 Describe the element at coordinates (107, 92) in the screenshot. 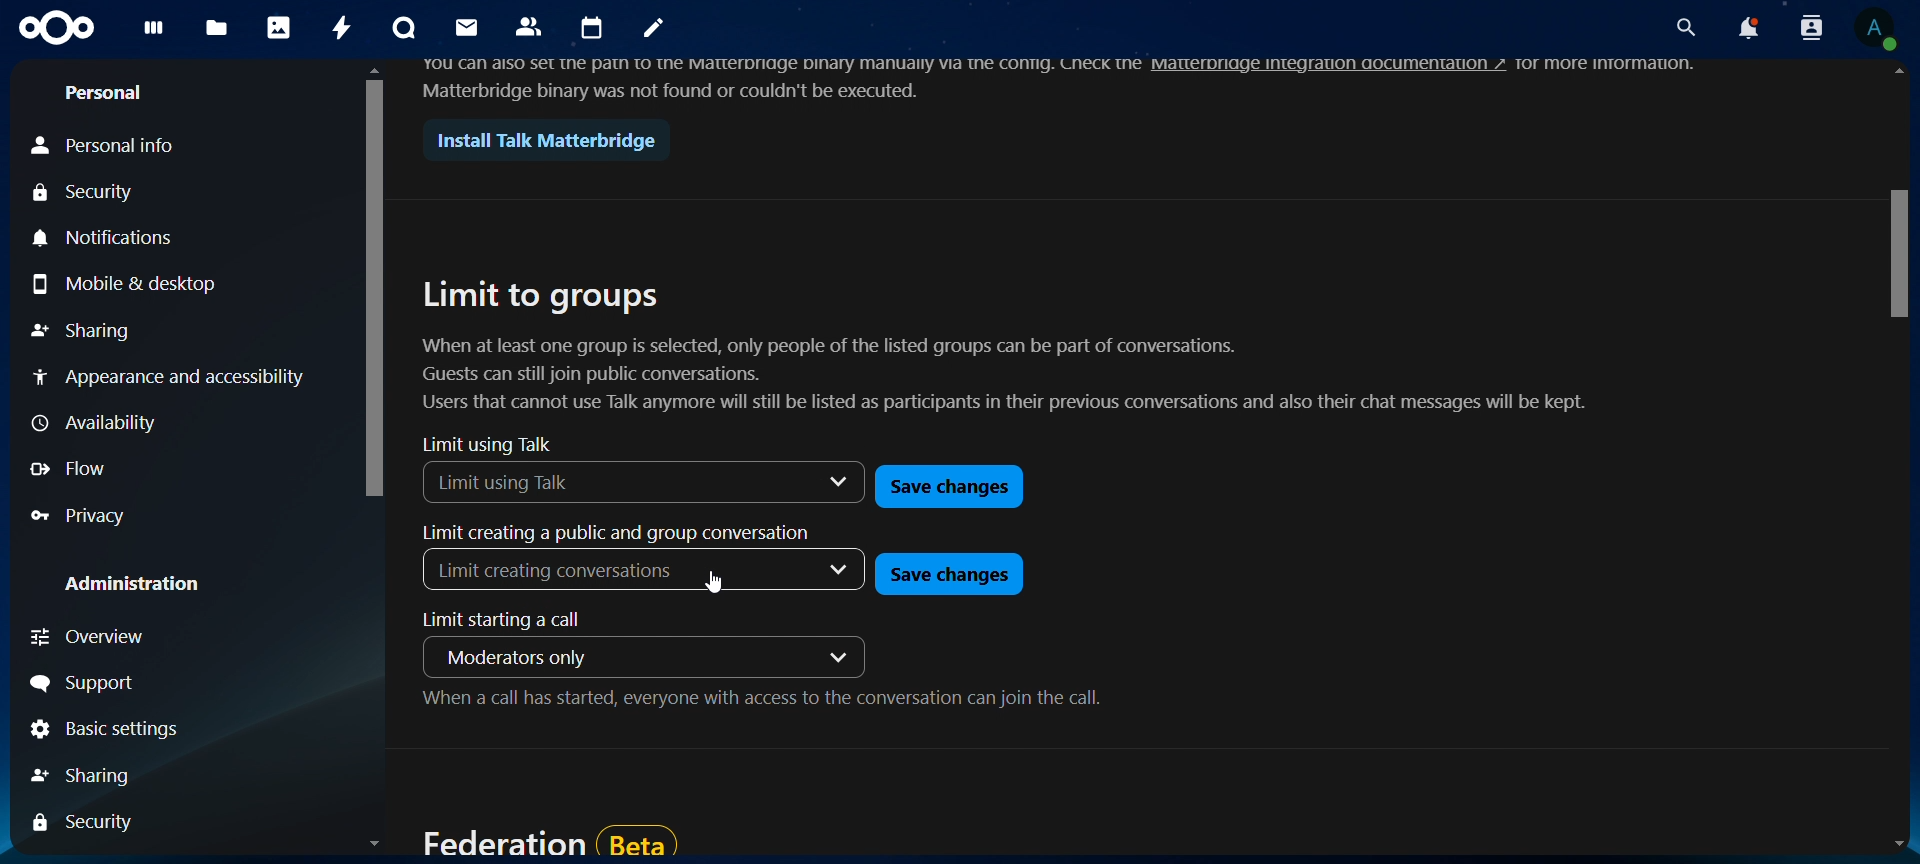

I see `personal` at that location.